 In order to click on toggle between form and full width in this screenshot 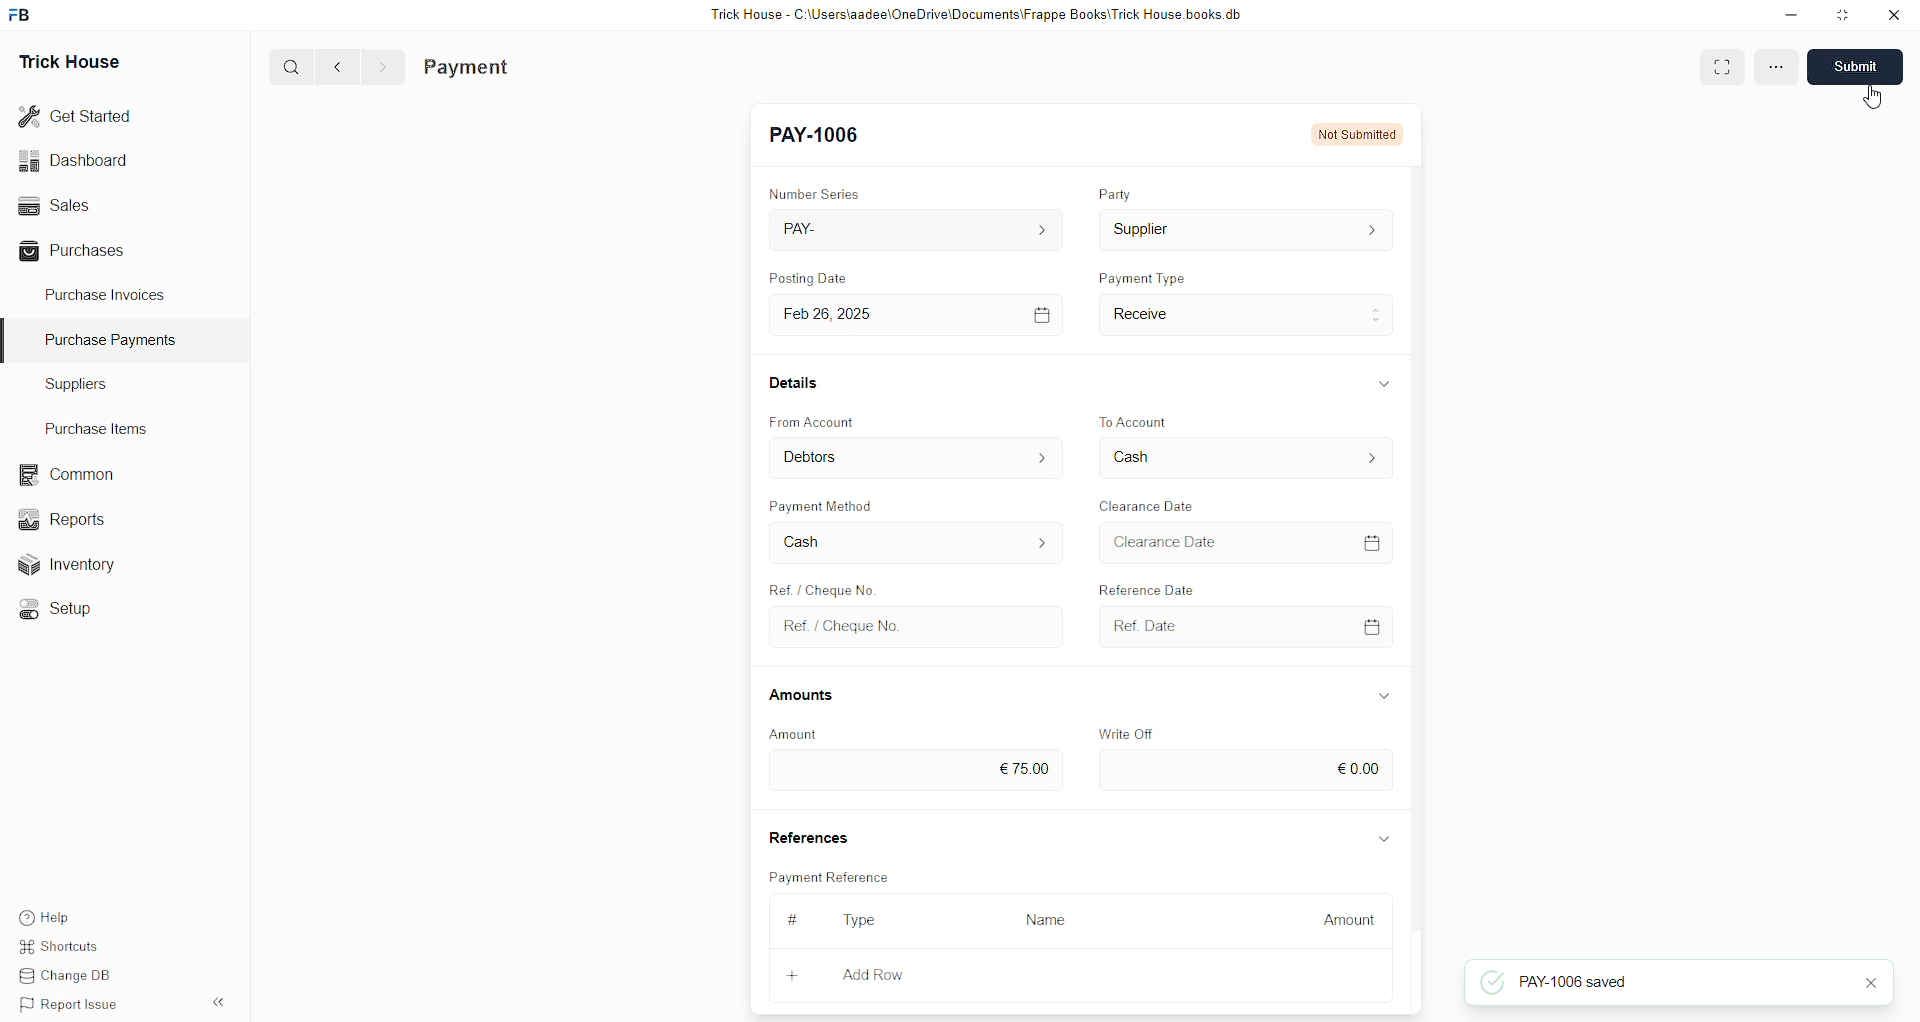, I will do `click(1721, 68)`.